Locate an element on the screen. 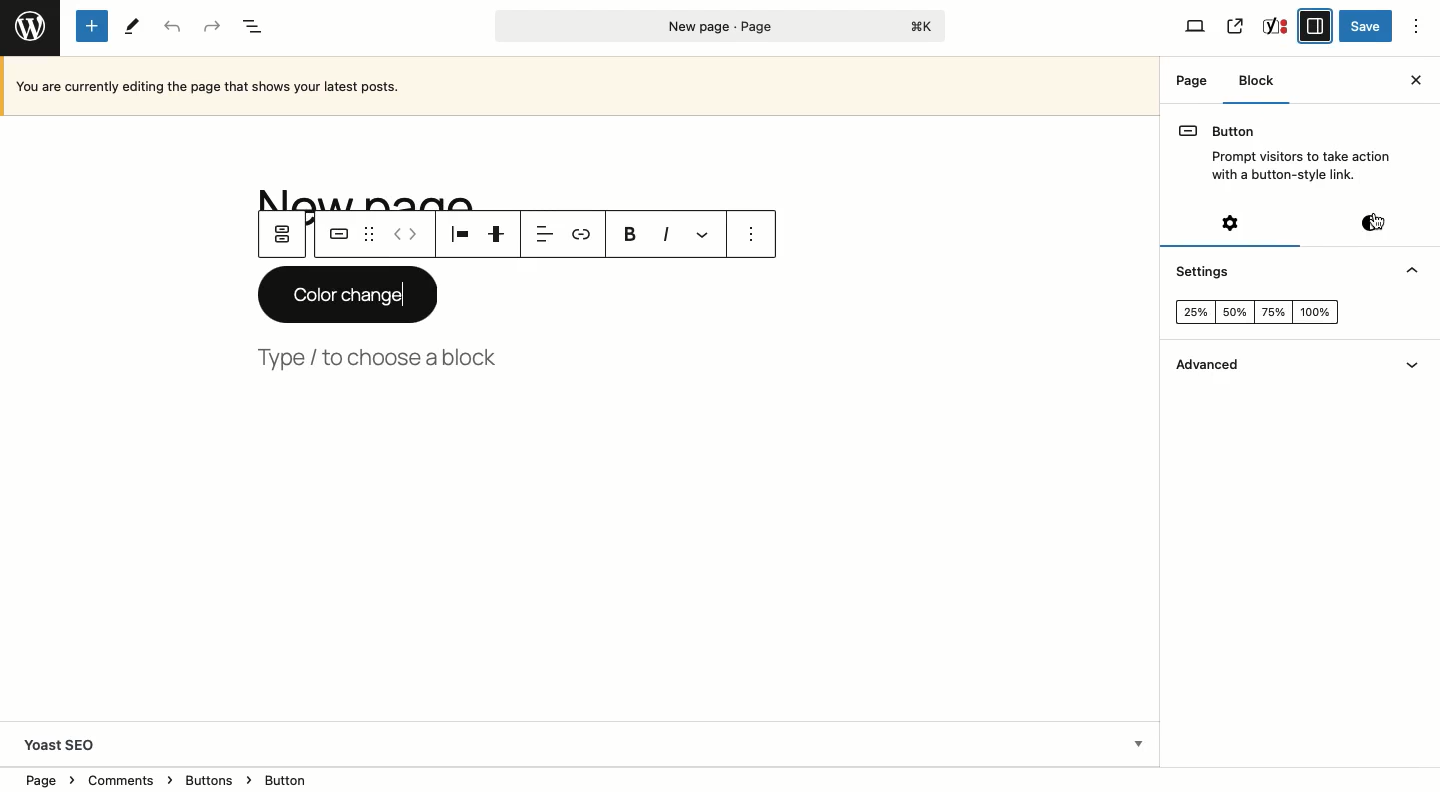  Currently editing the page that show your latest posts is located at coordinates (584, 86).